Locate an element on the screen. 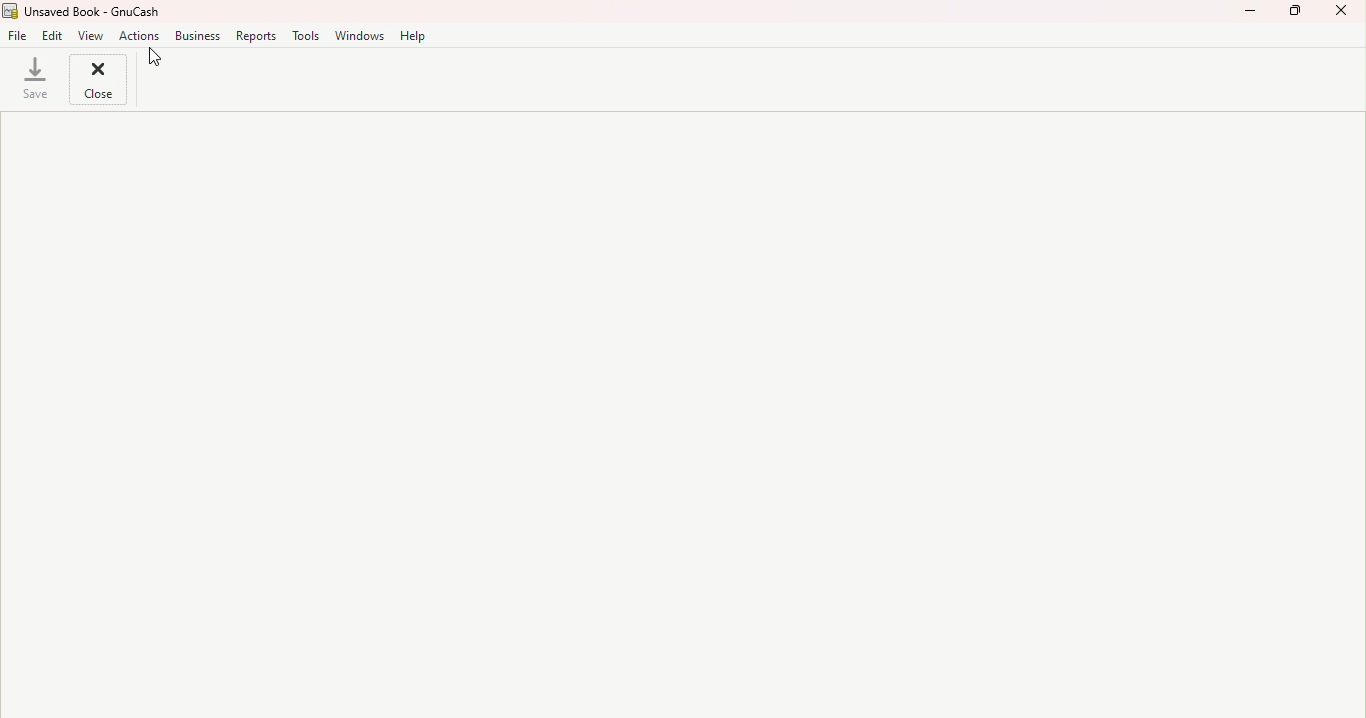  Tools is located at coordinates (303, 35).